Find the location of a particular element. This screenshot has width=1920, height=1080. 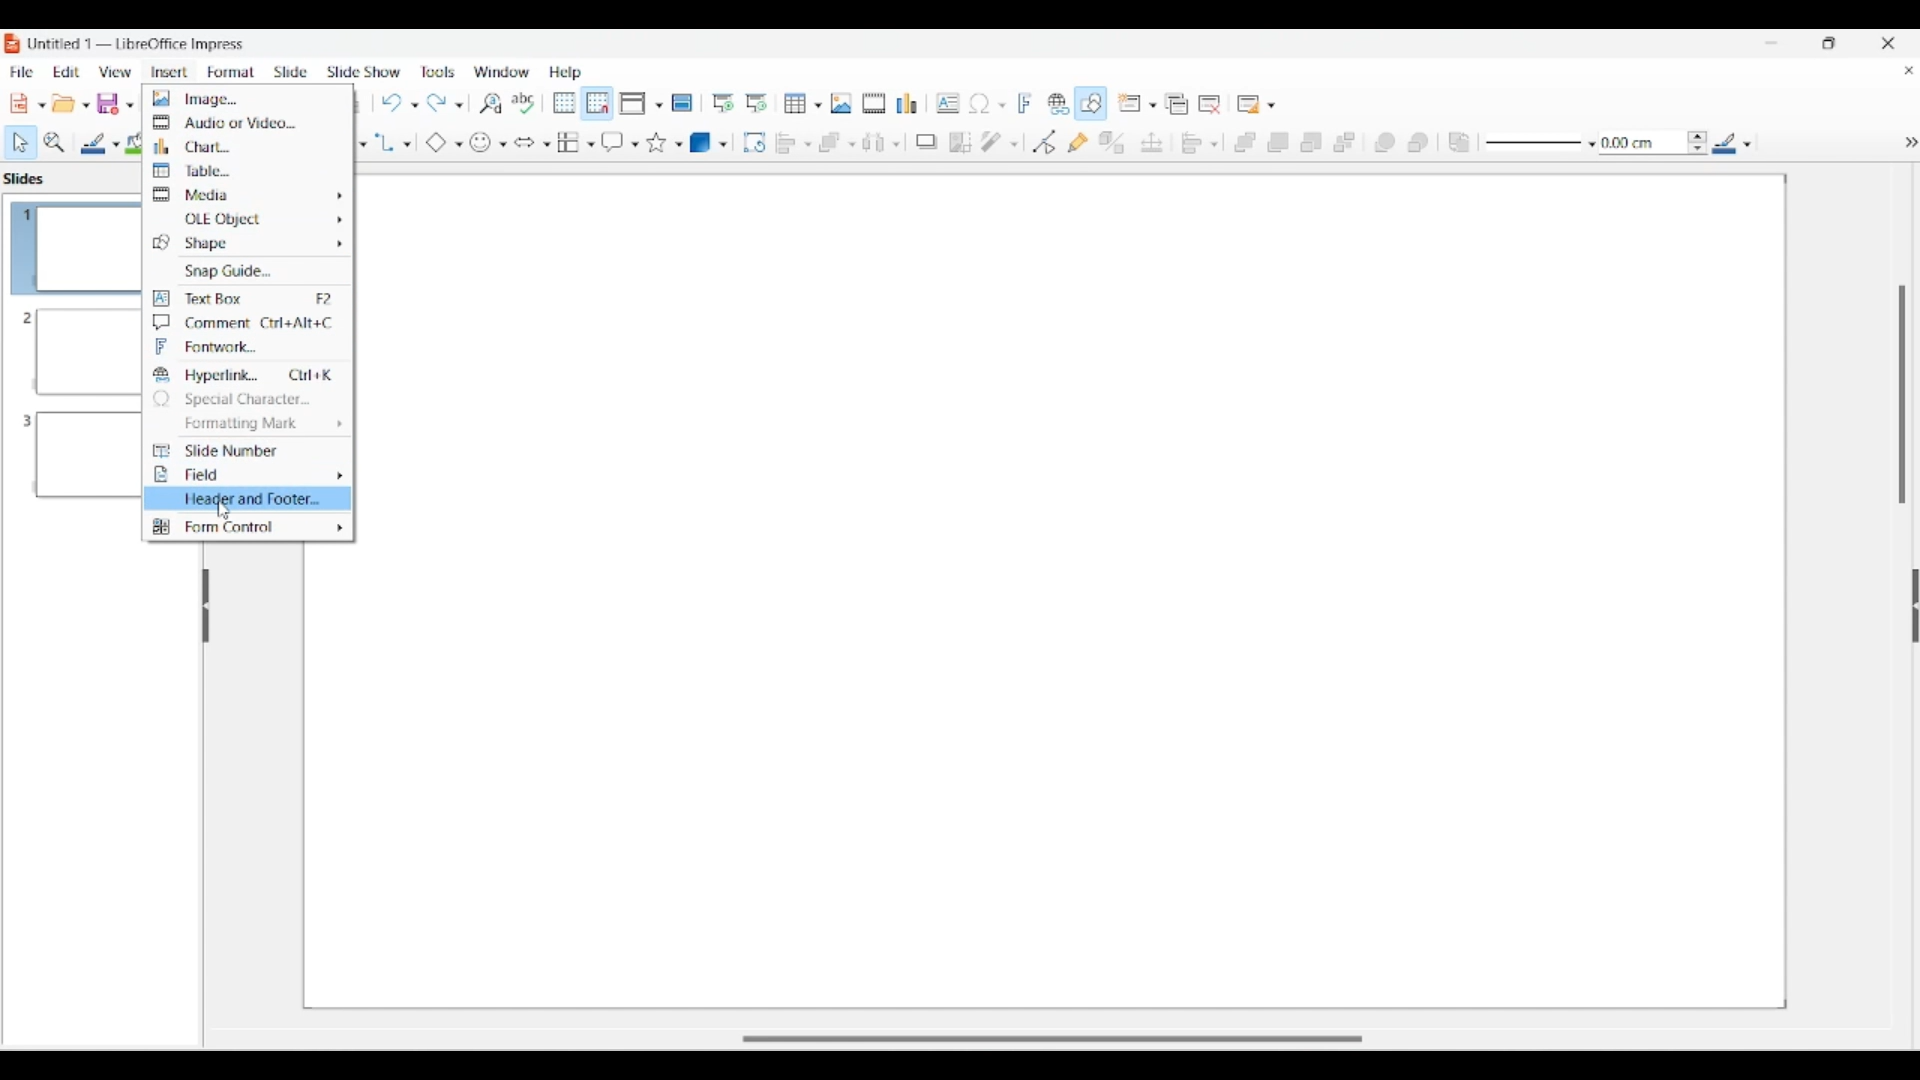

Input line thickness is located at coordinates (1642, 143).